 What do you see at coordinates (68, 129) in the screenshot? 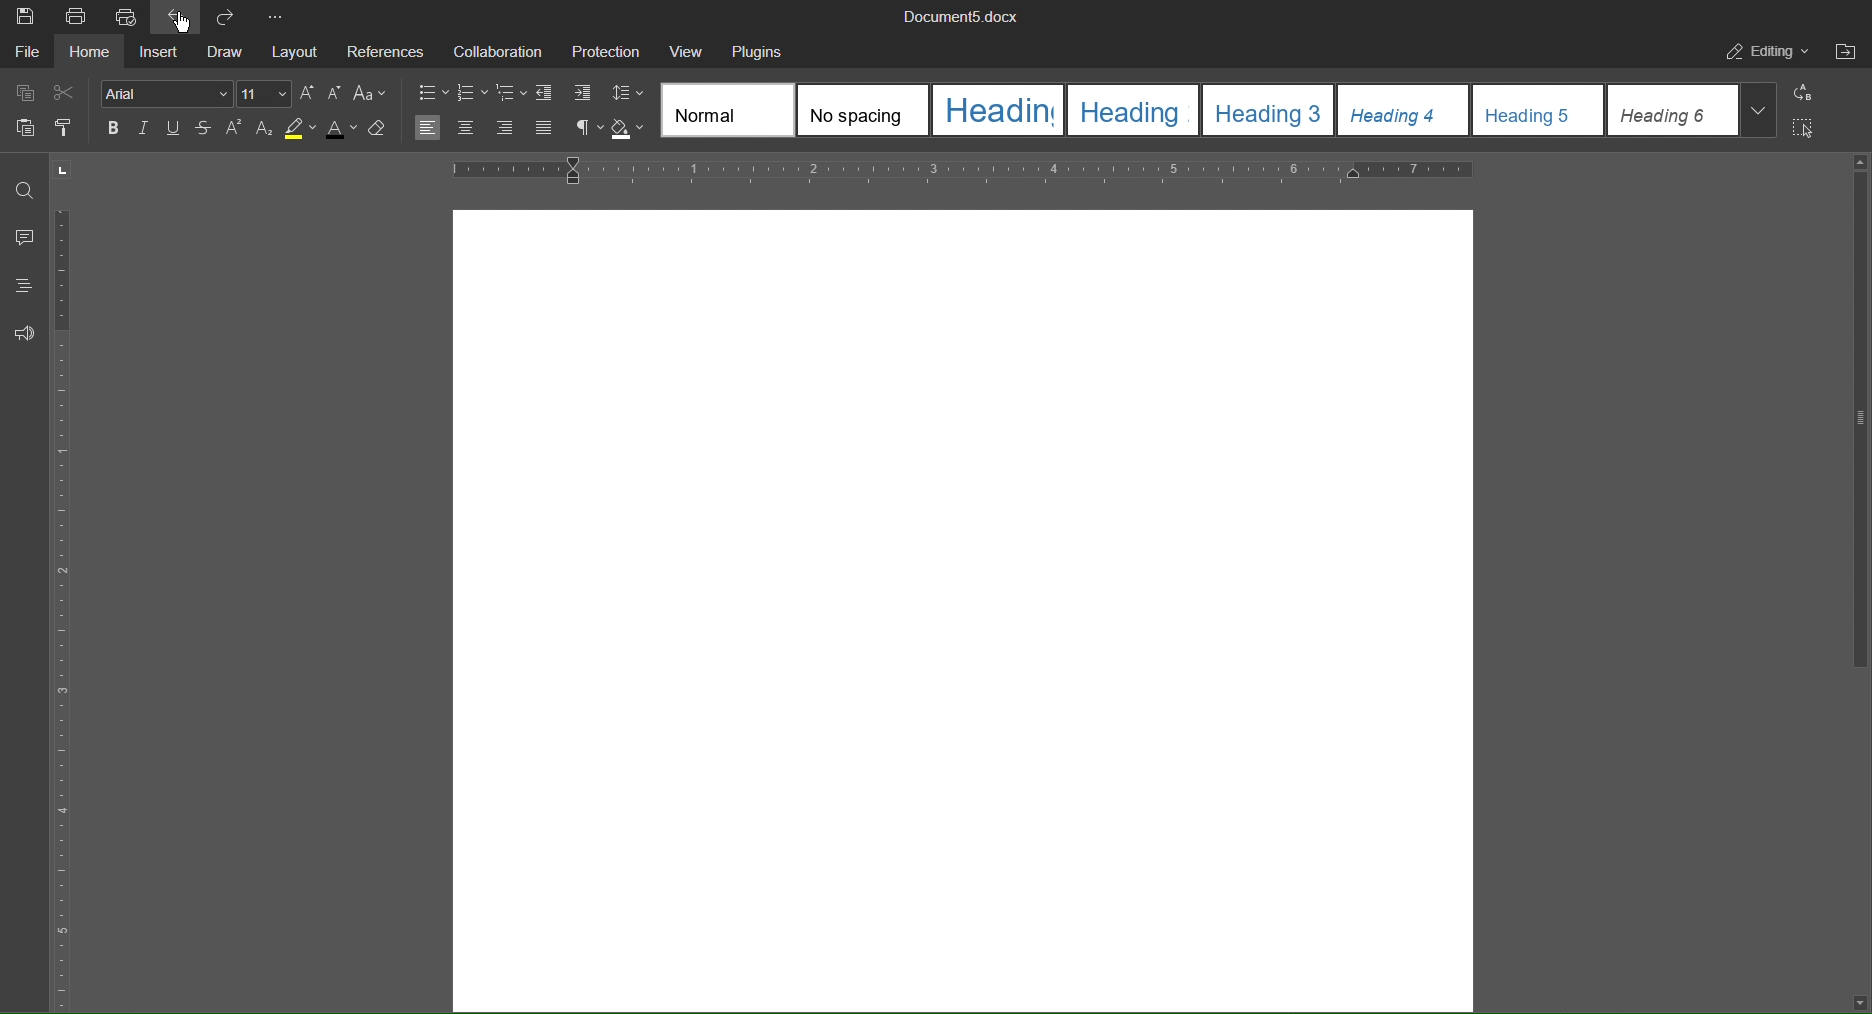
I see `Copy Style` at bounding box center [68, 129].